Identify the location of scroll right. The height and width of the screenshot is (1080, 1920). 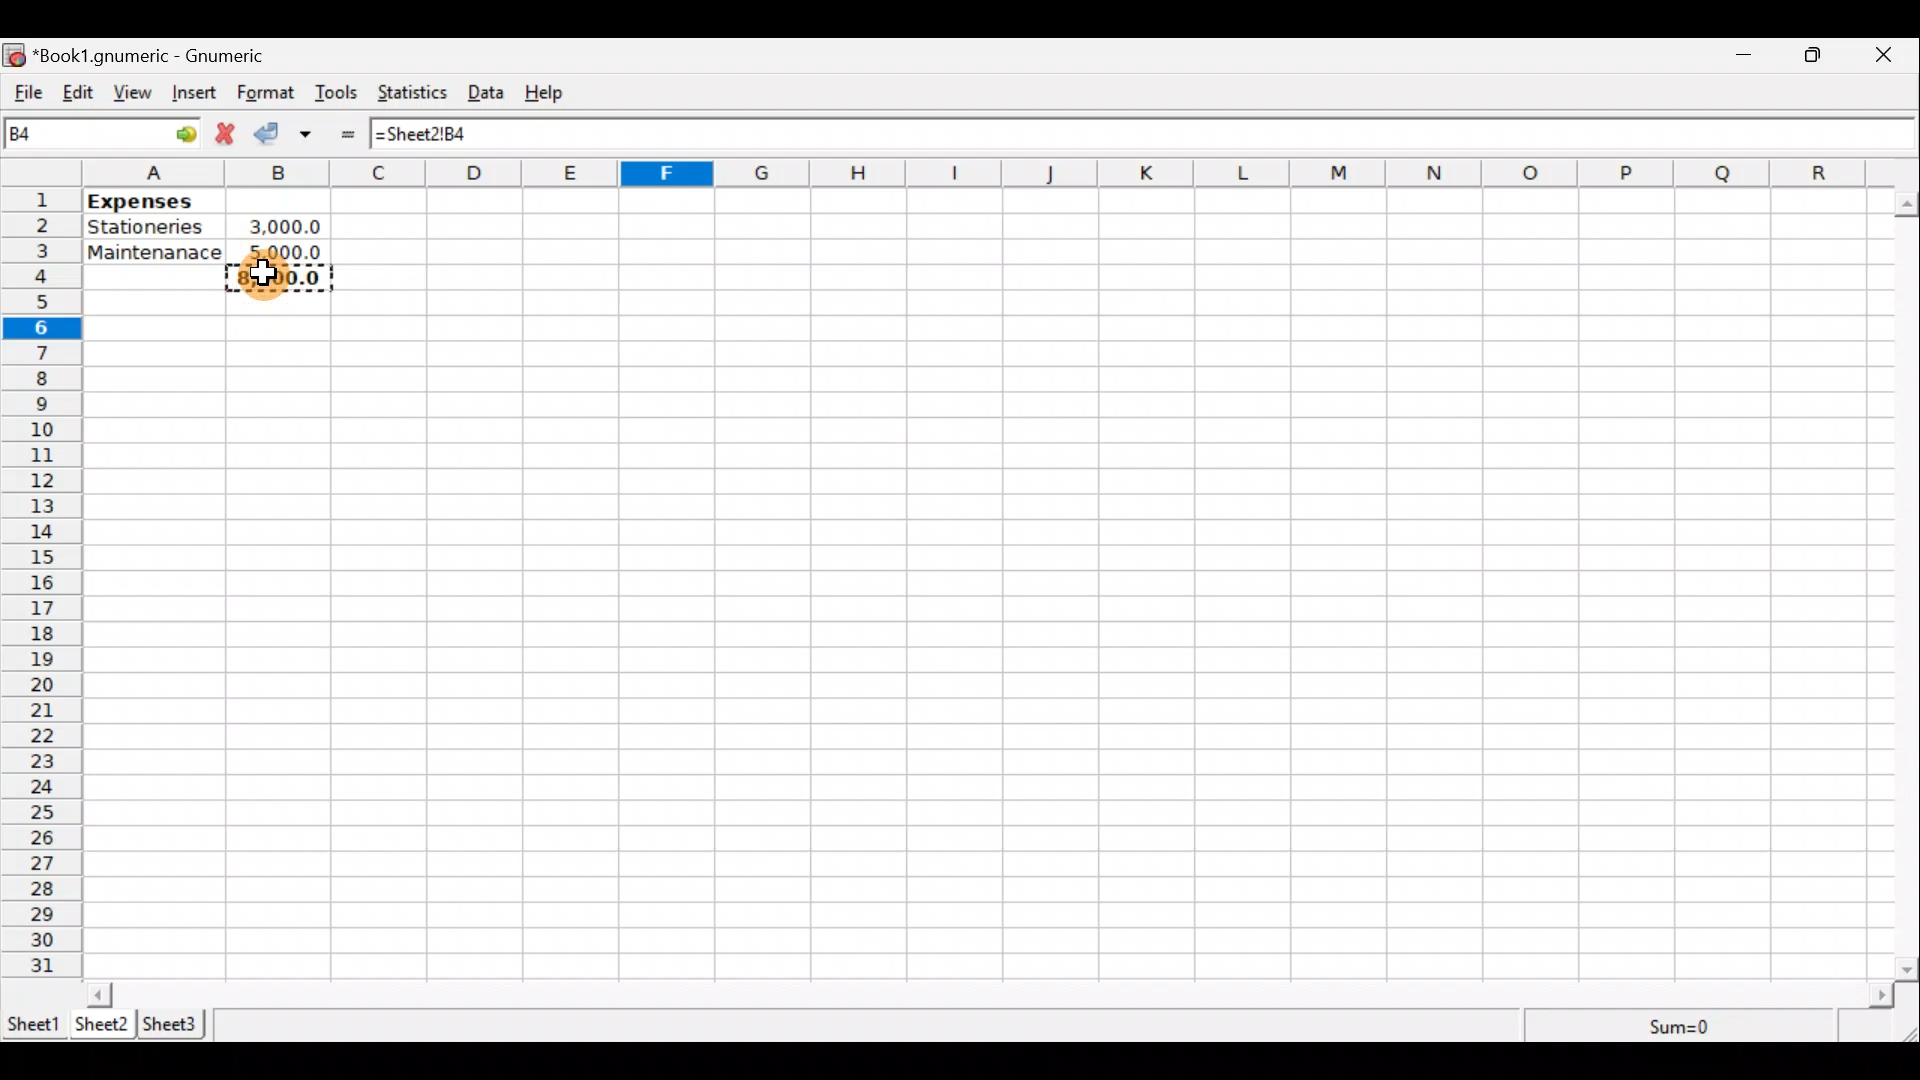
(1881, 996).